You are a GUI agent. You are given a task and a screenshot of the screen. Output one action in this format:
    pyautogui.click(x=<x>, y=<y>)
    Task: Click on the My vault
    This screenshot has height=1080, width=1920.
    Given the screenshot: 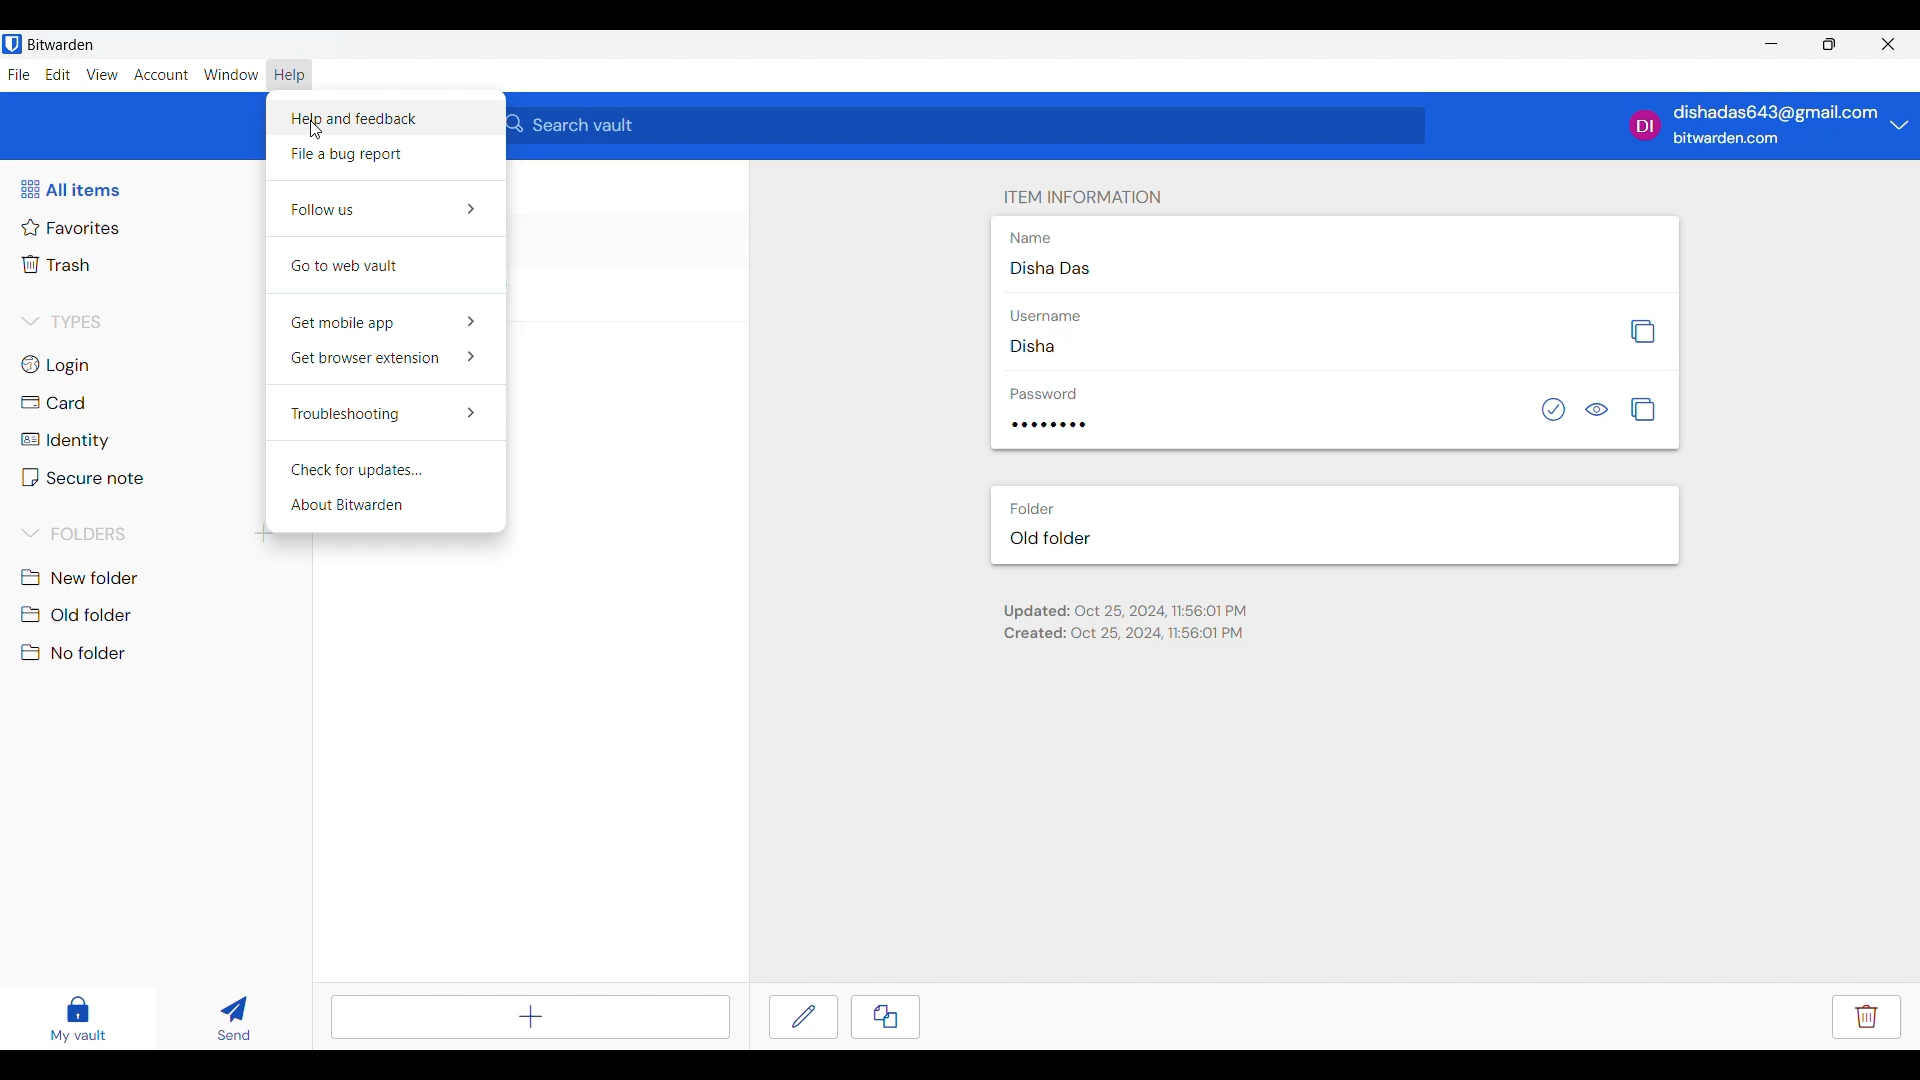 What is the action you would take?
    pyautogui.click(x=78, y=1019)
    